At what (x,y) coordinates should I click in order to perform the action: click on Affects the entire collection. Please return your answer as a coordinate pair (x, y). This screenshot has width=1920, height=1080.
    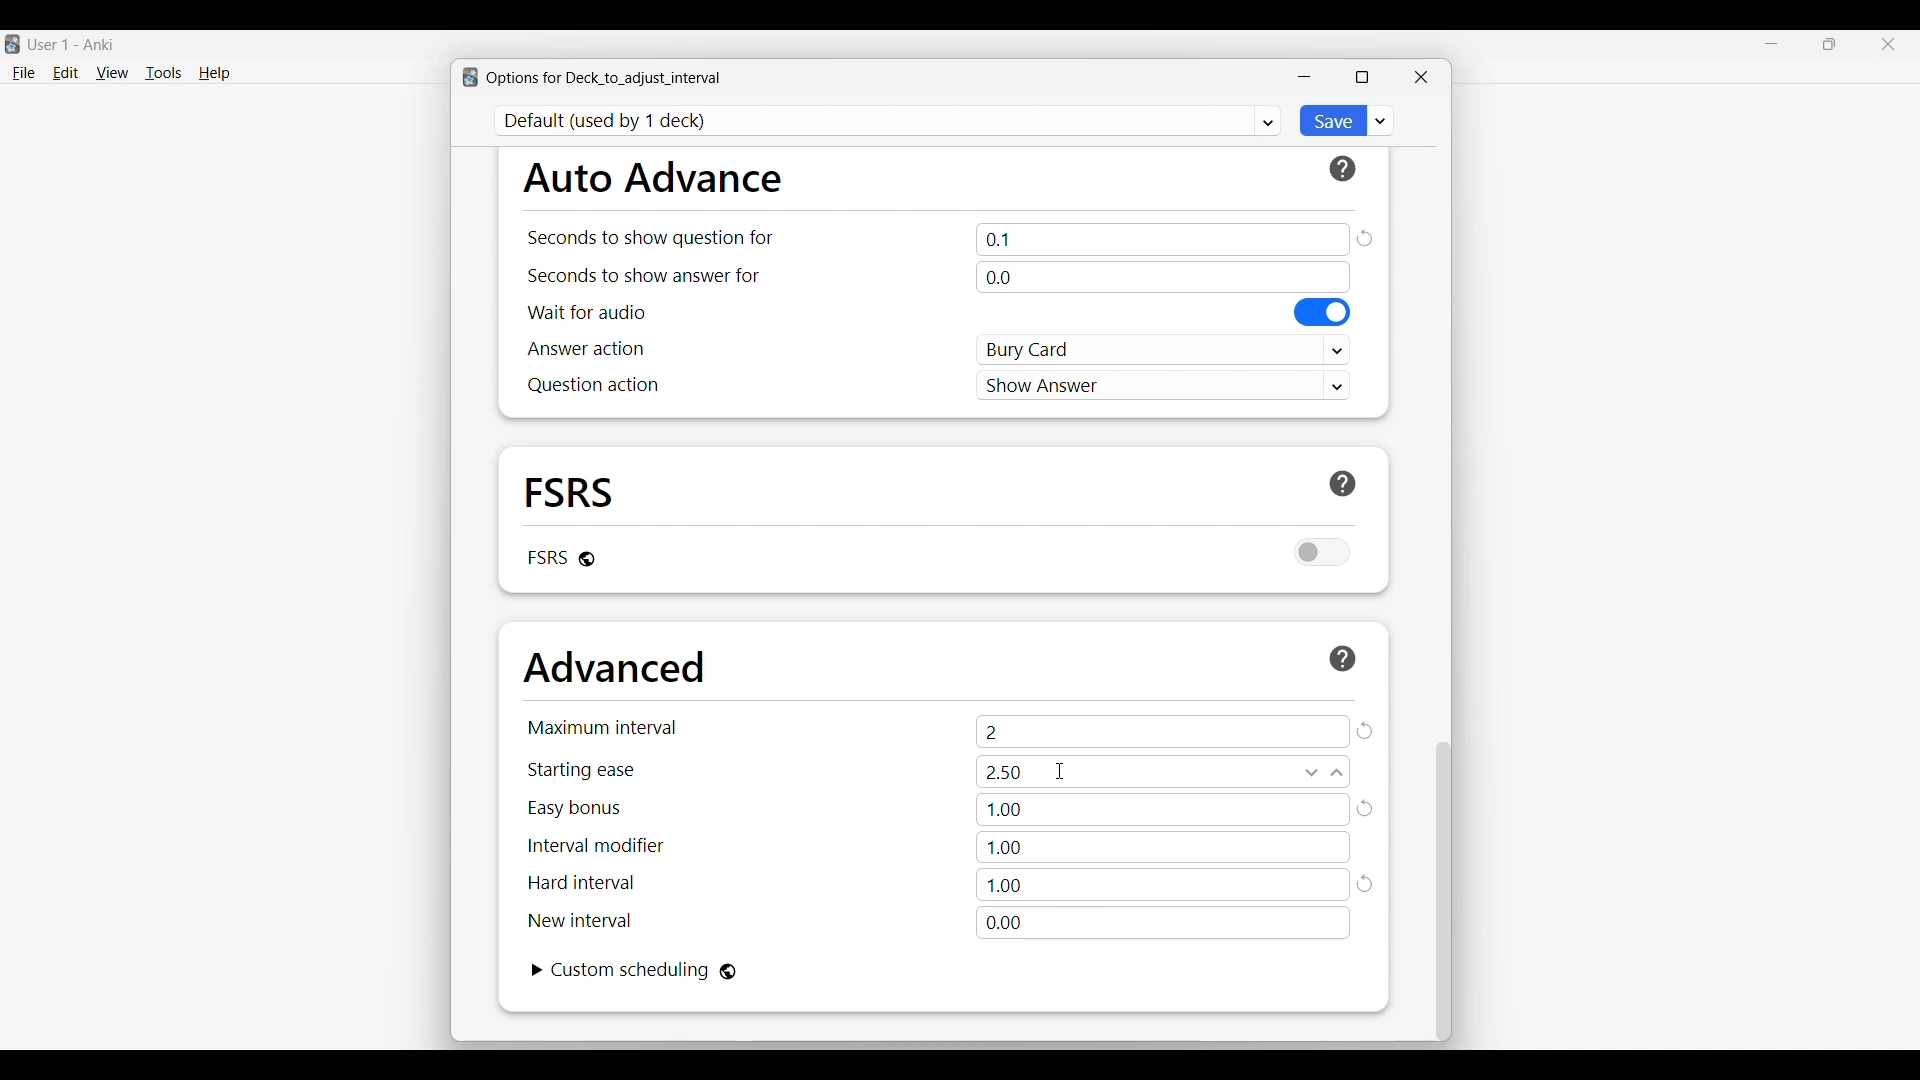
    Looking at the image, I should click on (587, 559).